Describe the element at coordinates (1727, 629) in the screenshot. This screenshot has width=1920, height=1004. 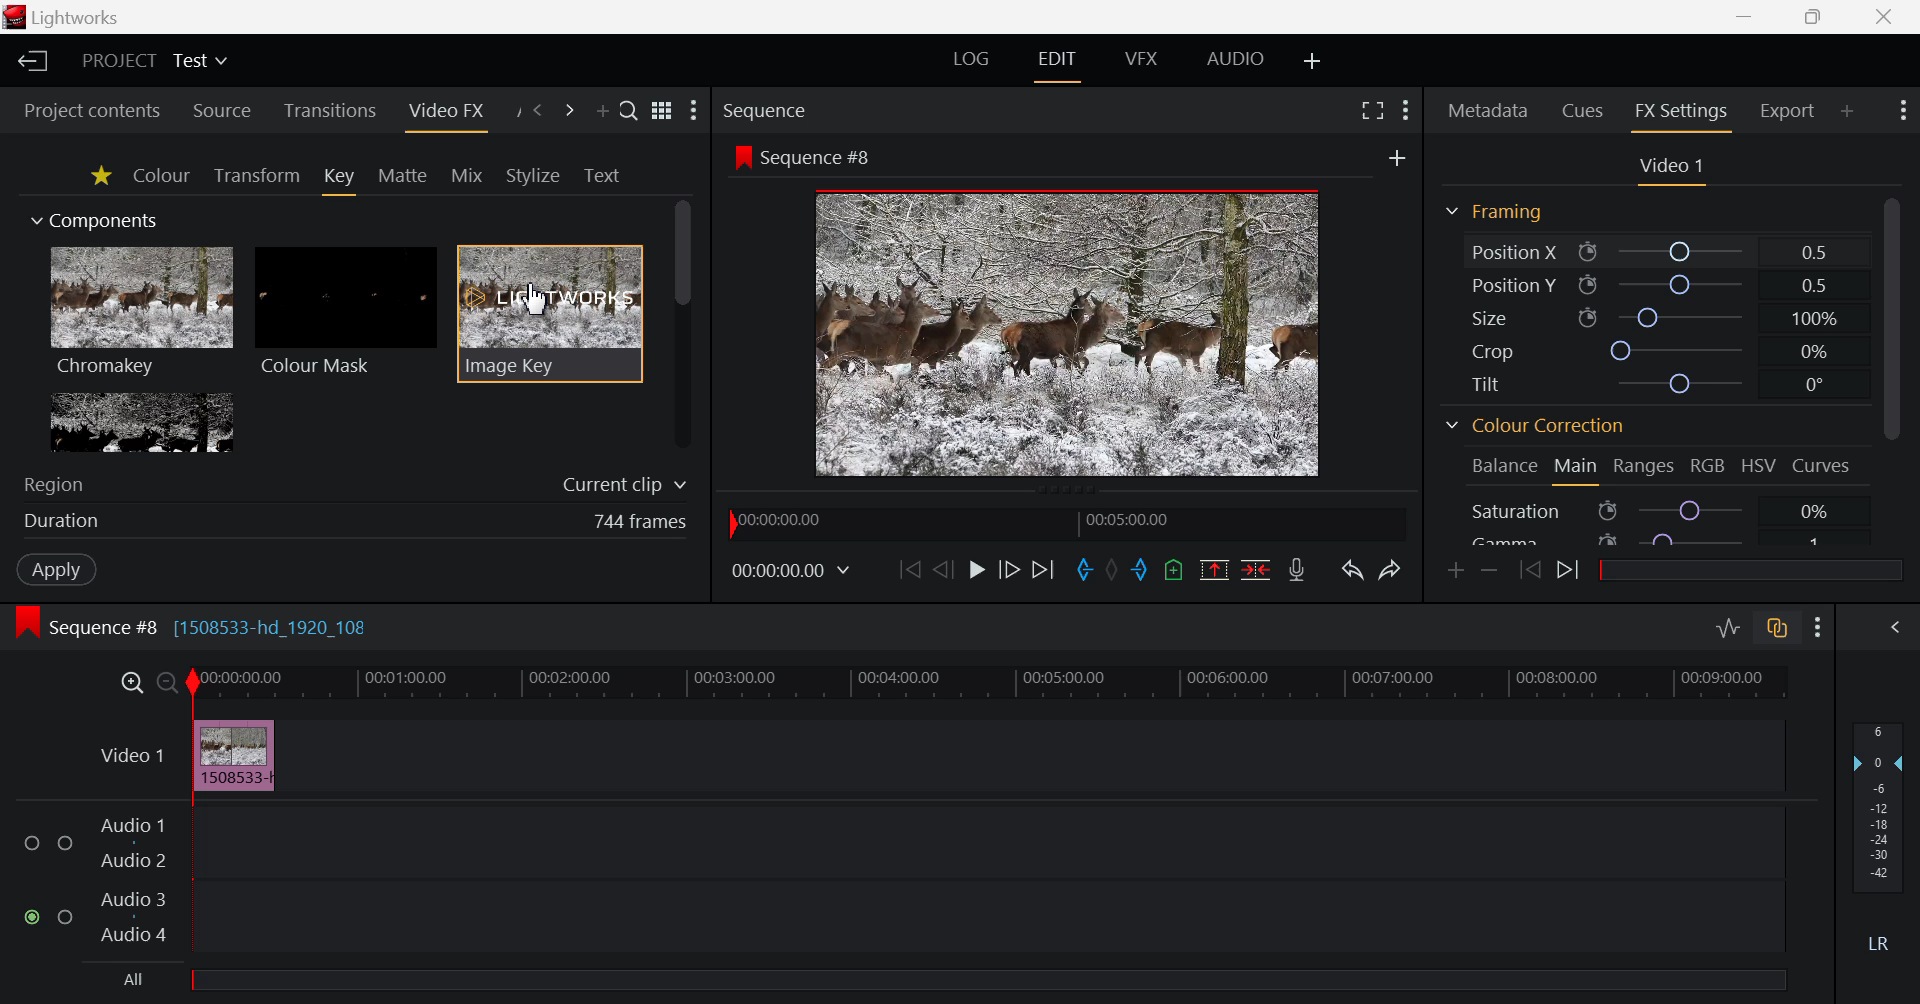
I see `Toggle audio levels editing` at that location.